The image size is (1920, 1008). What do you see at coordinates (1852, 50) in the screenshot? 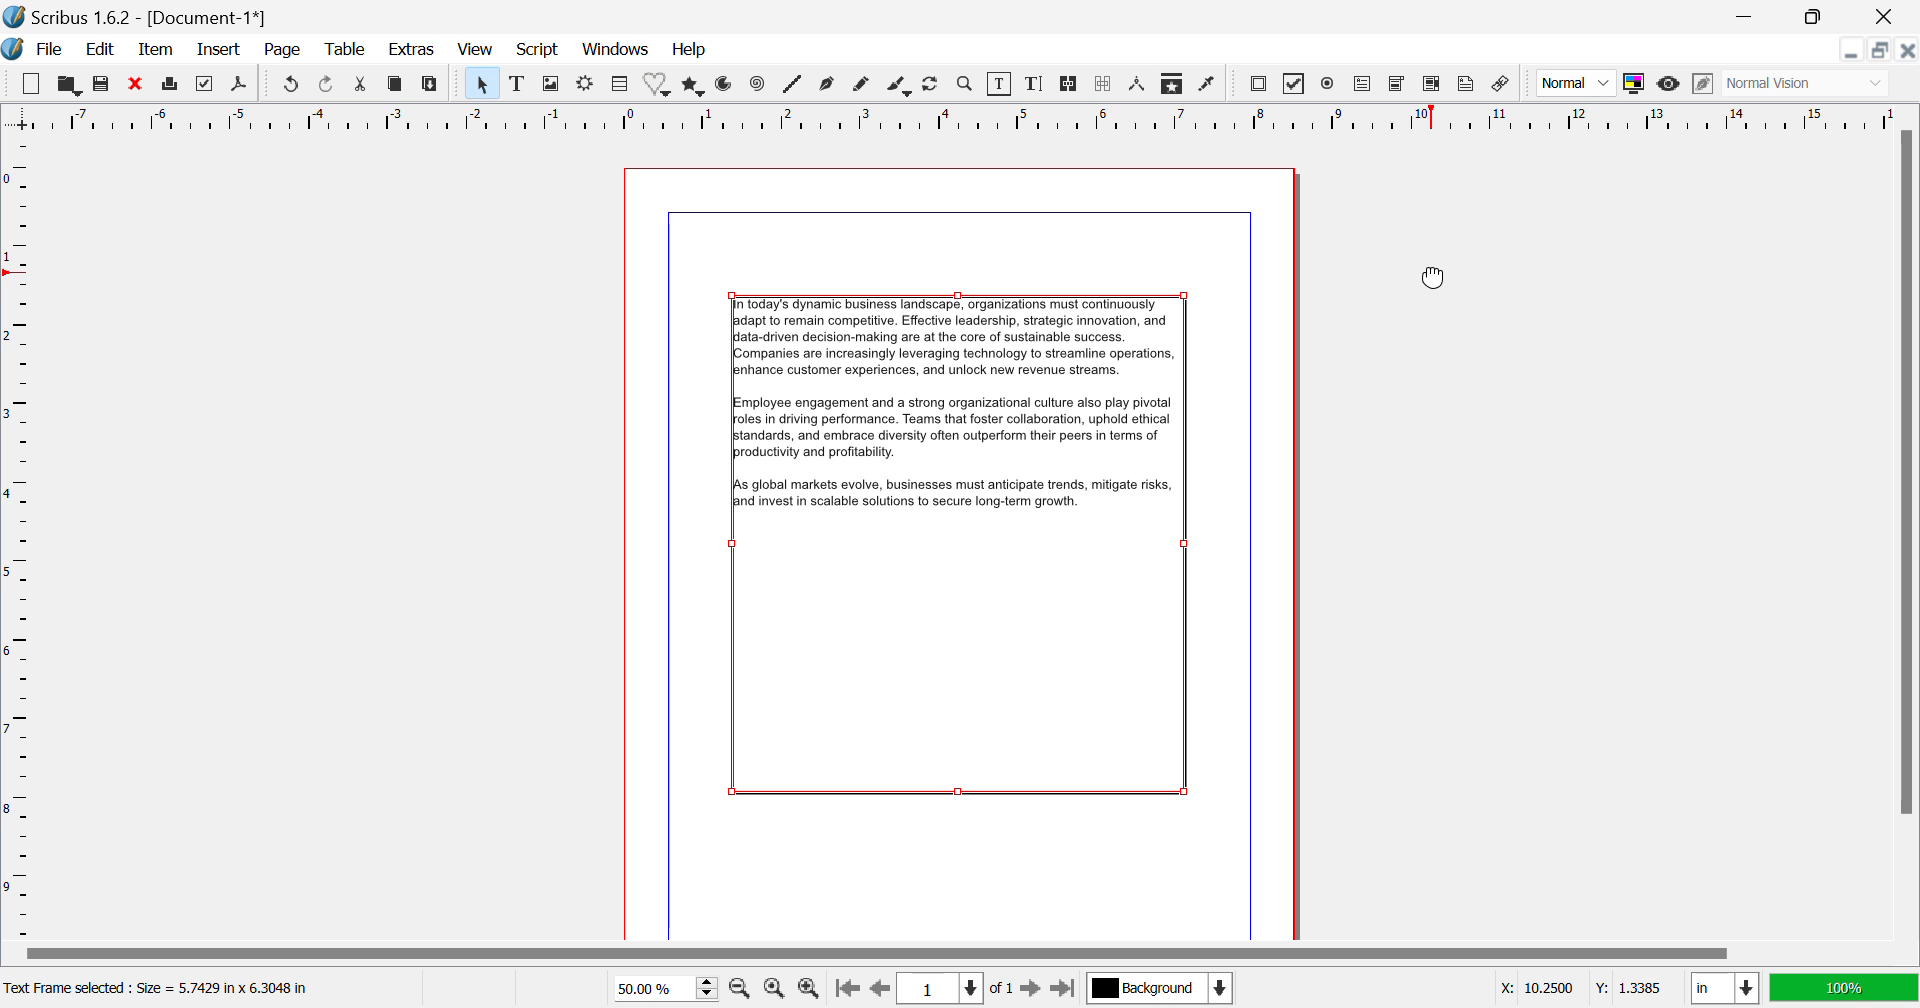
I see `Restore Down` at bounding box center [1852, 50].